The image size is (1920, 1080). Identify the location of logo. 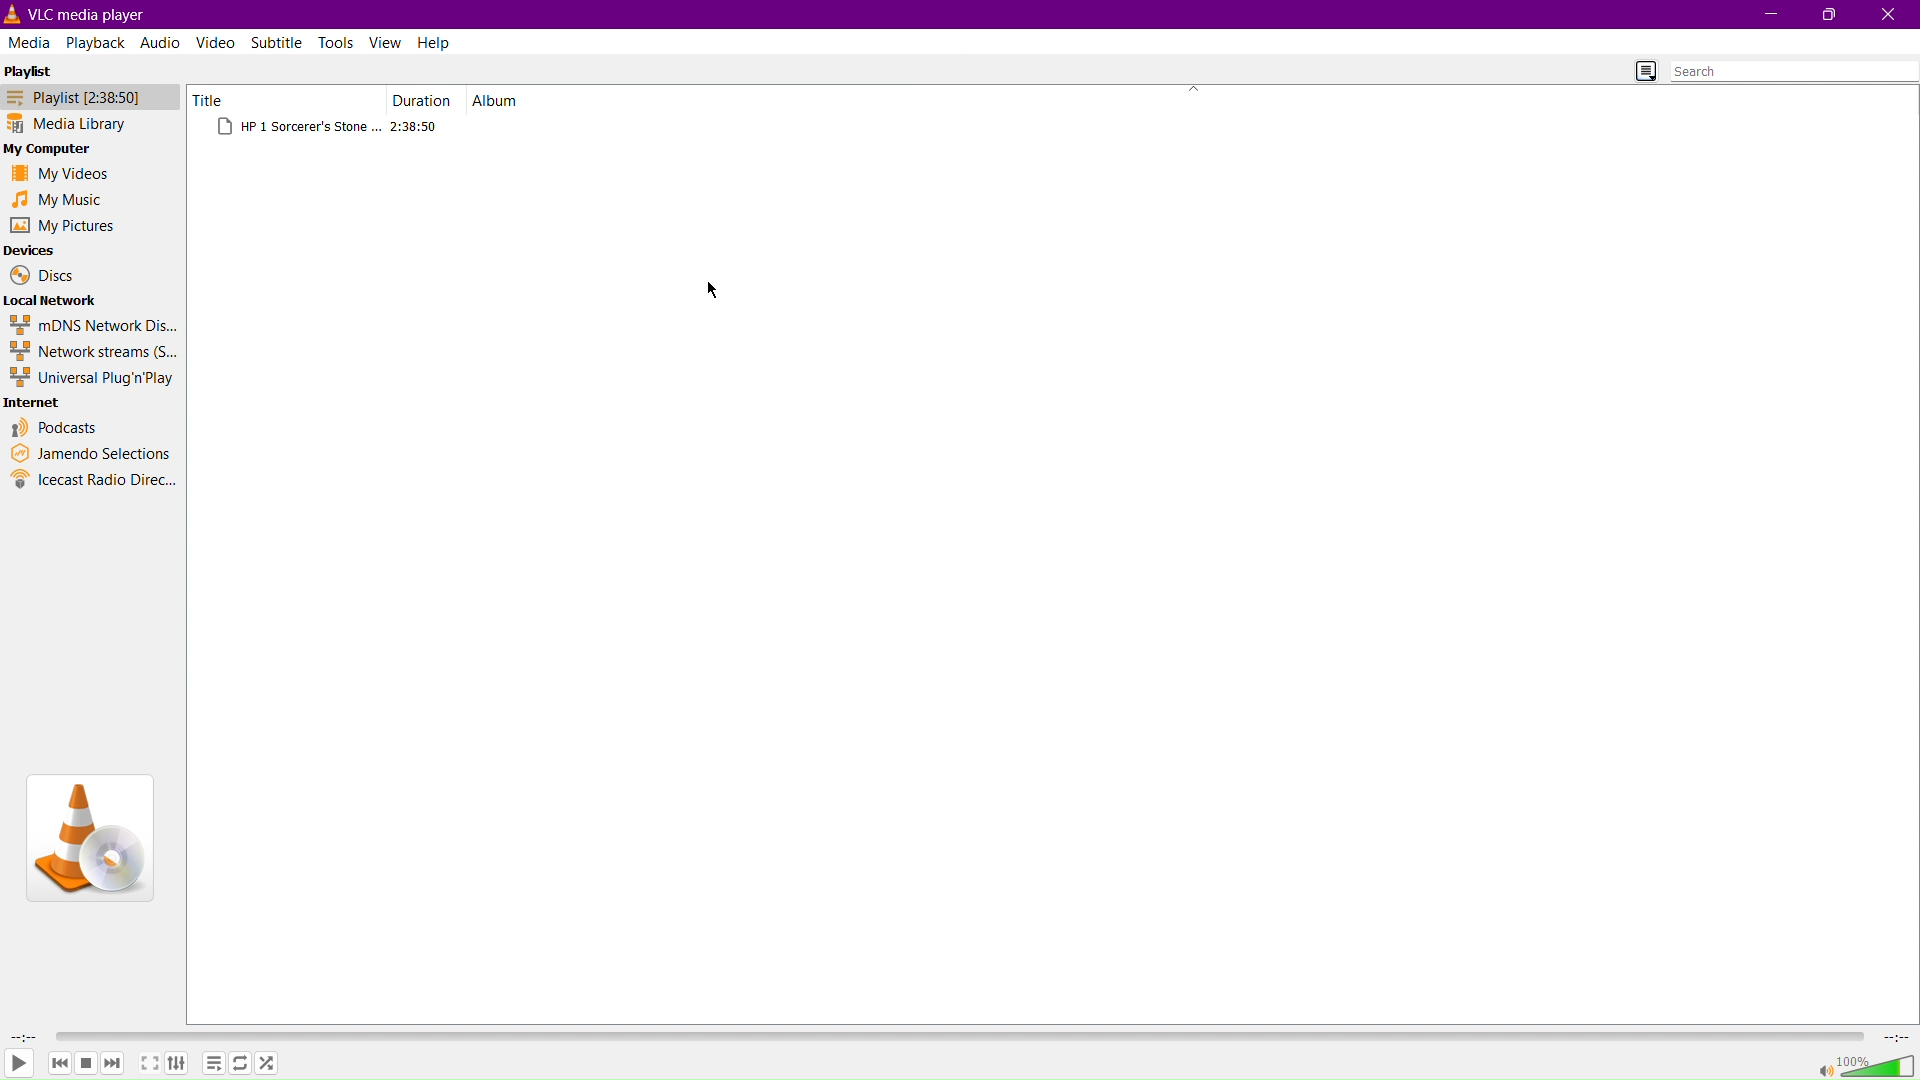
(14, 14).